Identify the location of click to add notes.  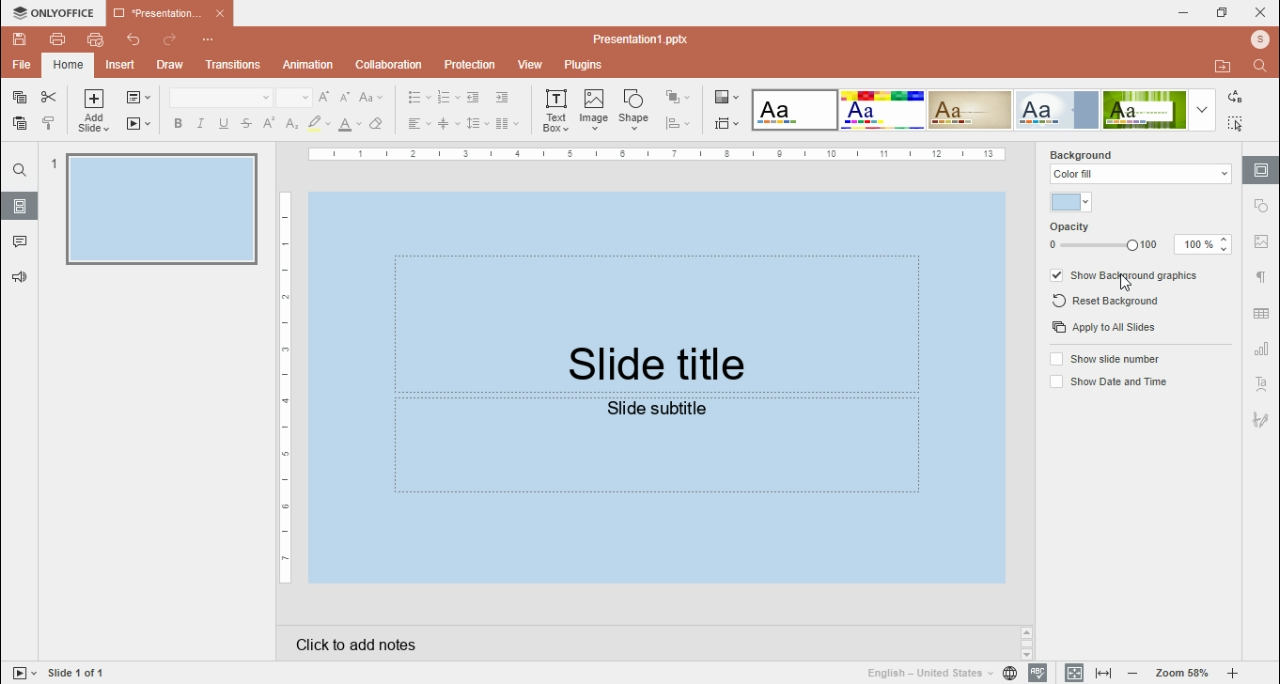
(358, 646).